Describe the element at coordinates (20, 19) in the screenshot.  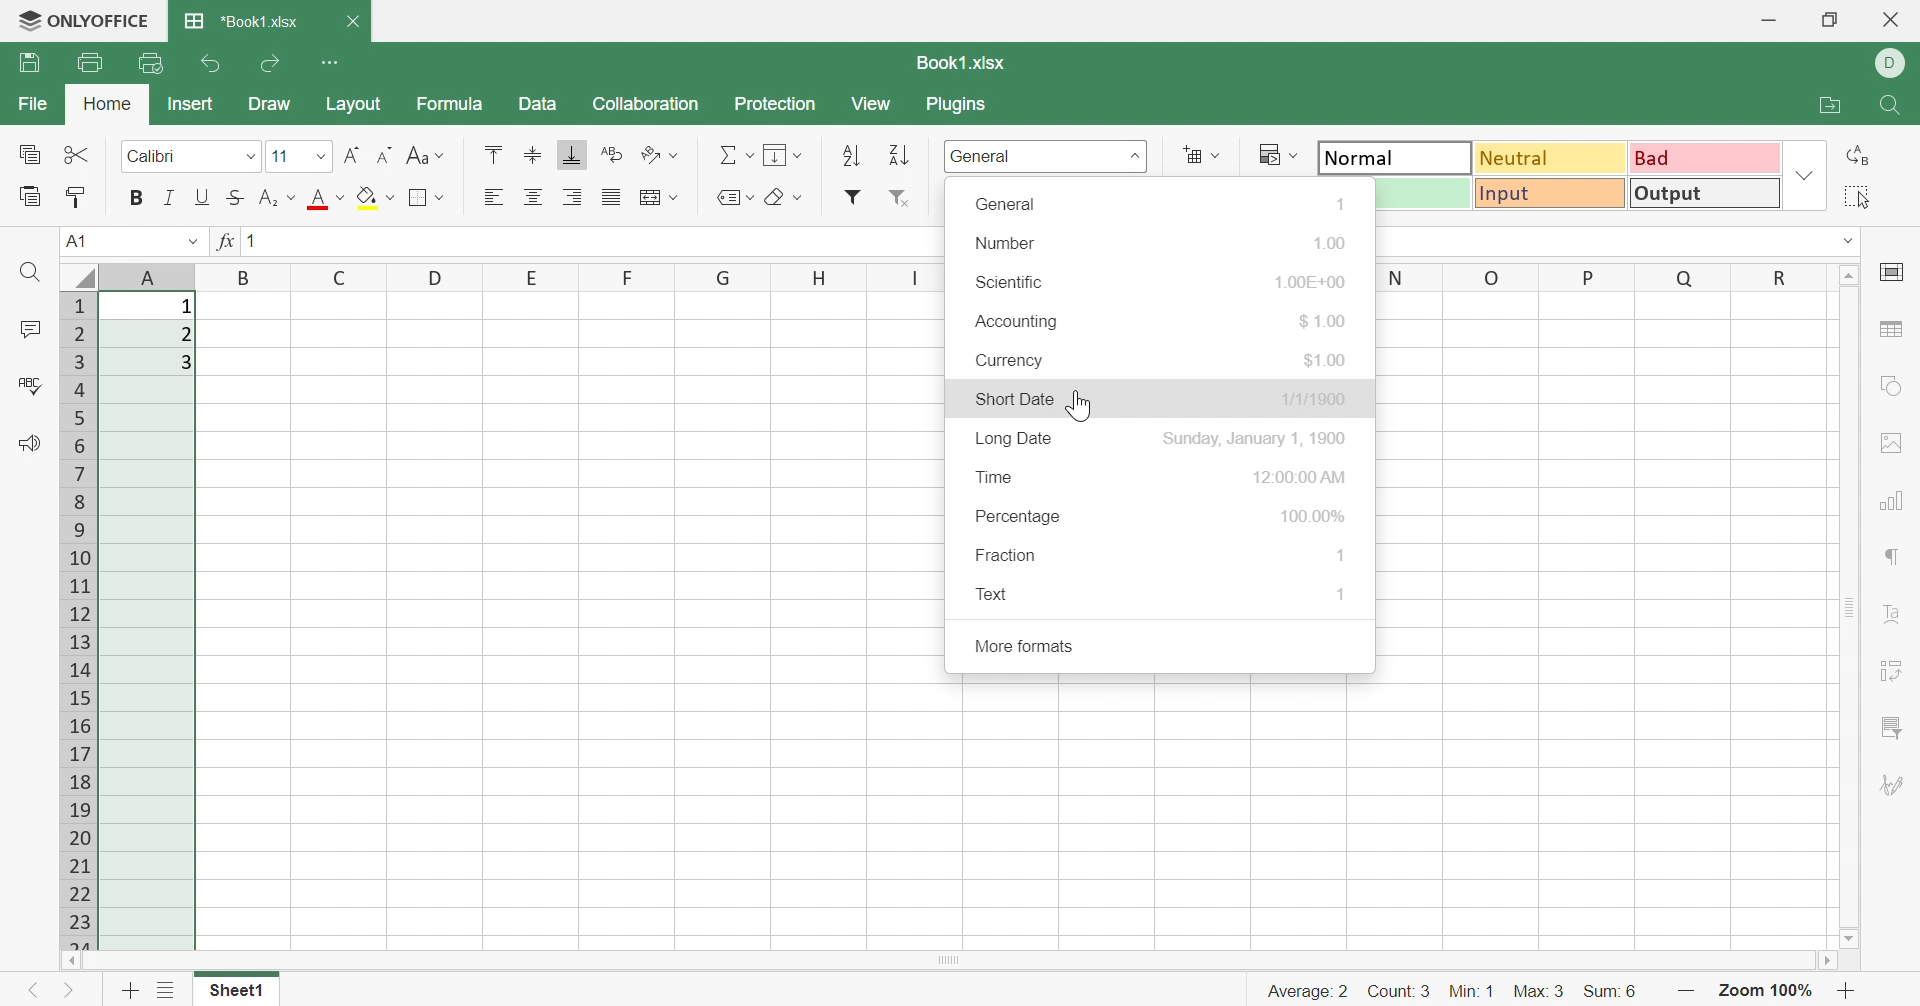
I see `logo` at that location.